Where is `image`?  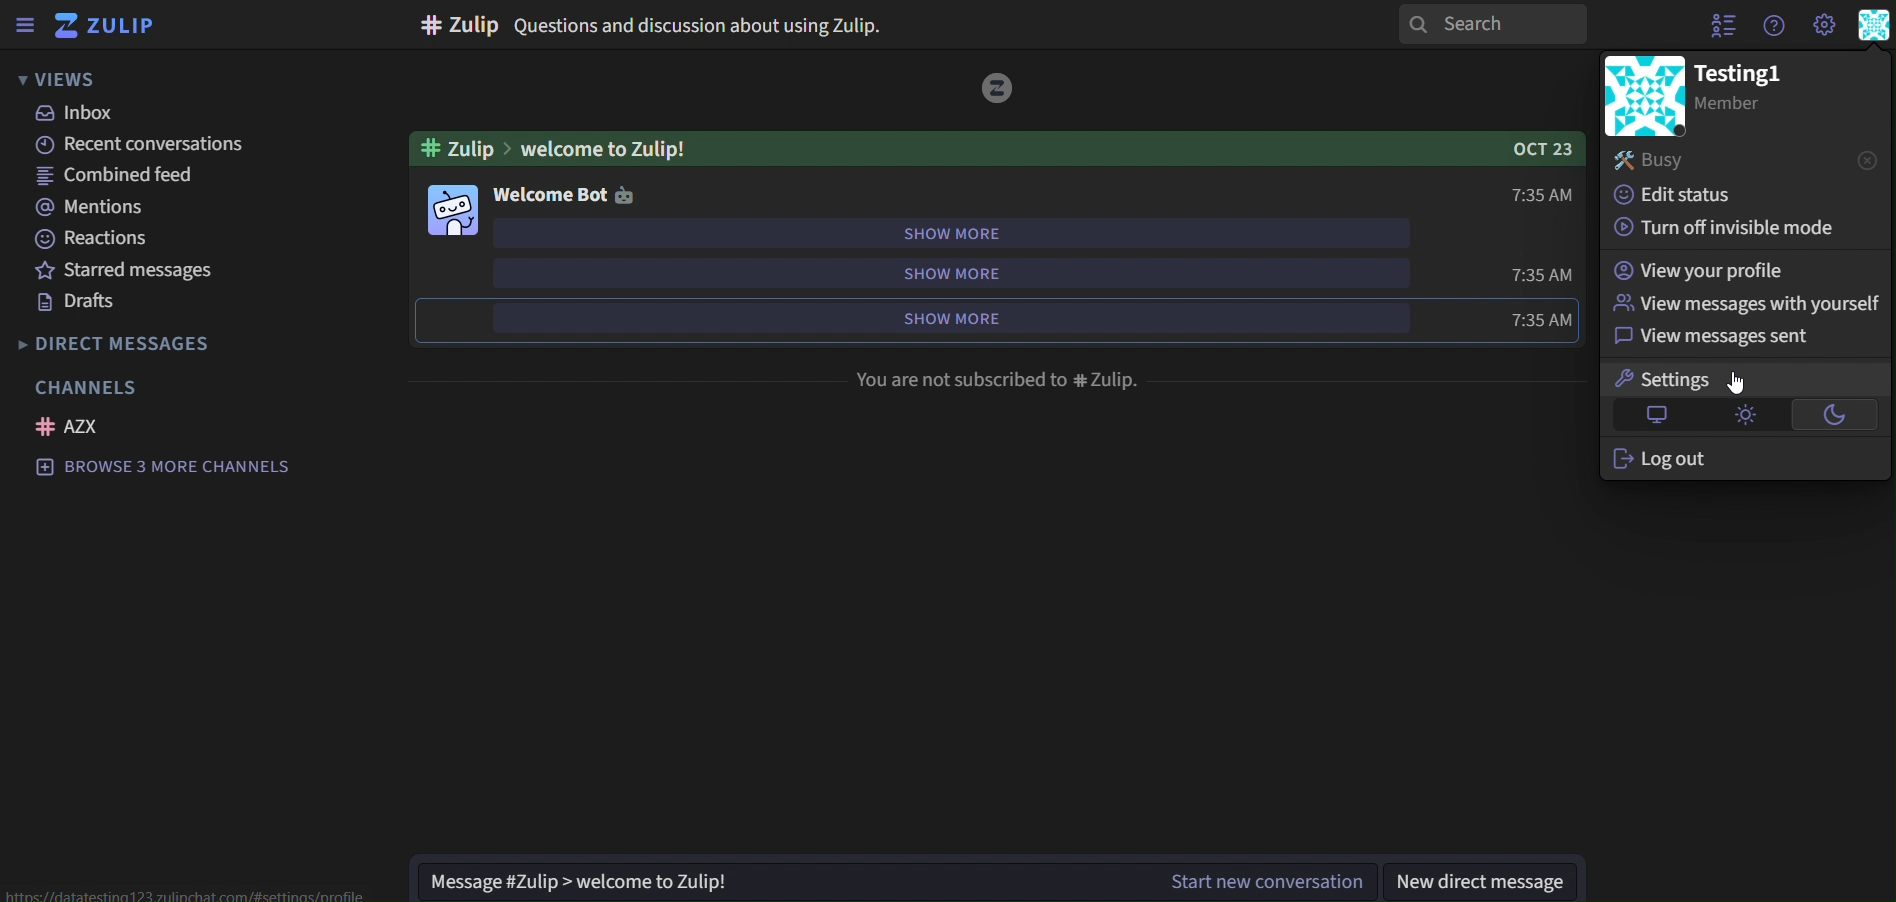
image is located at coordinates (998, 88).